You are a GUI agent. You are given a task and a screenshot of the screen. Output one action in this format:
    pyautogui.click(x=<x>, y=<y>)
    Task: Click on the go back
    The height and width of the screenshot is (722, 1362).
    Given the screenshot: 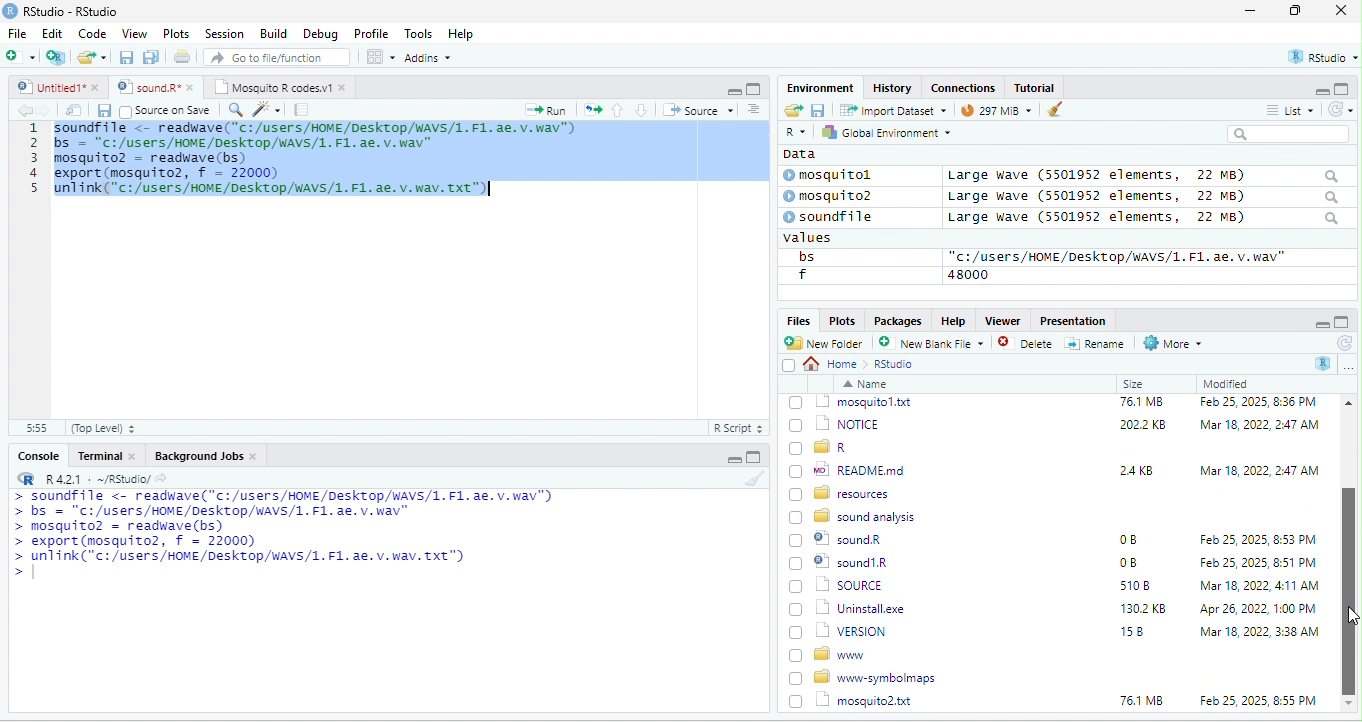 What is the action you would take?
    pyautogui.click(x=837, y=404)
    